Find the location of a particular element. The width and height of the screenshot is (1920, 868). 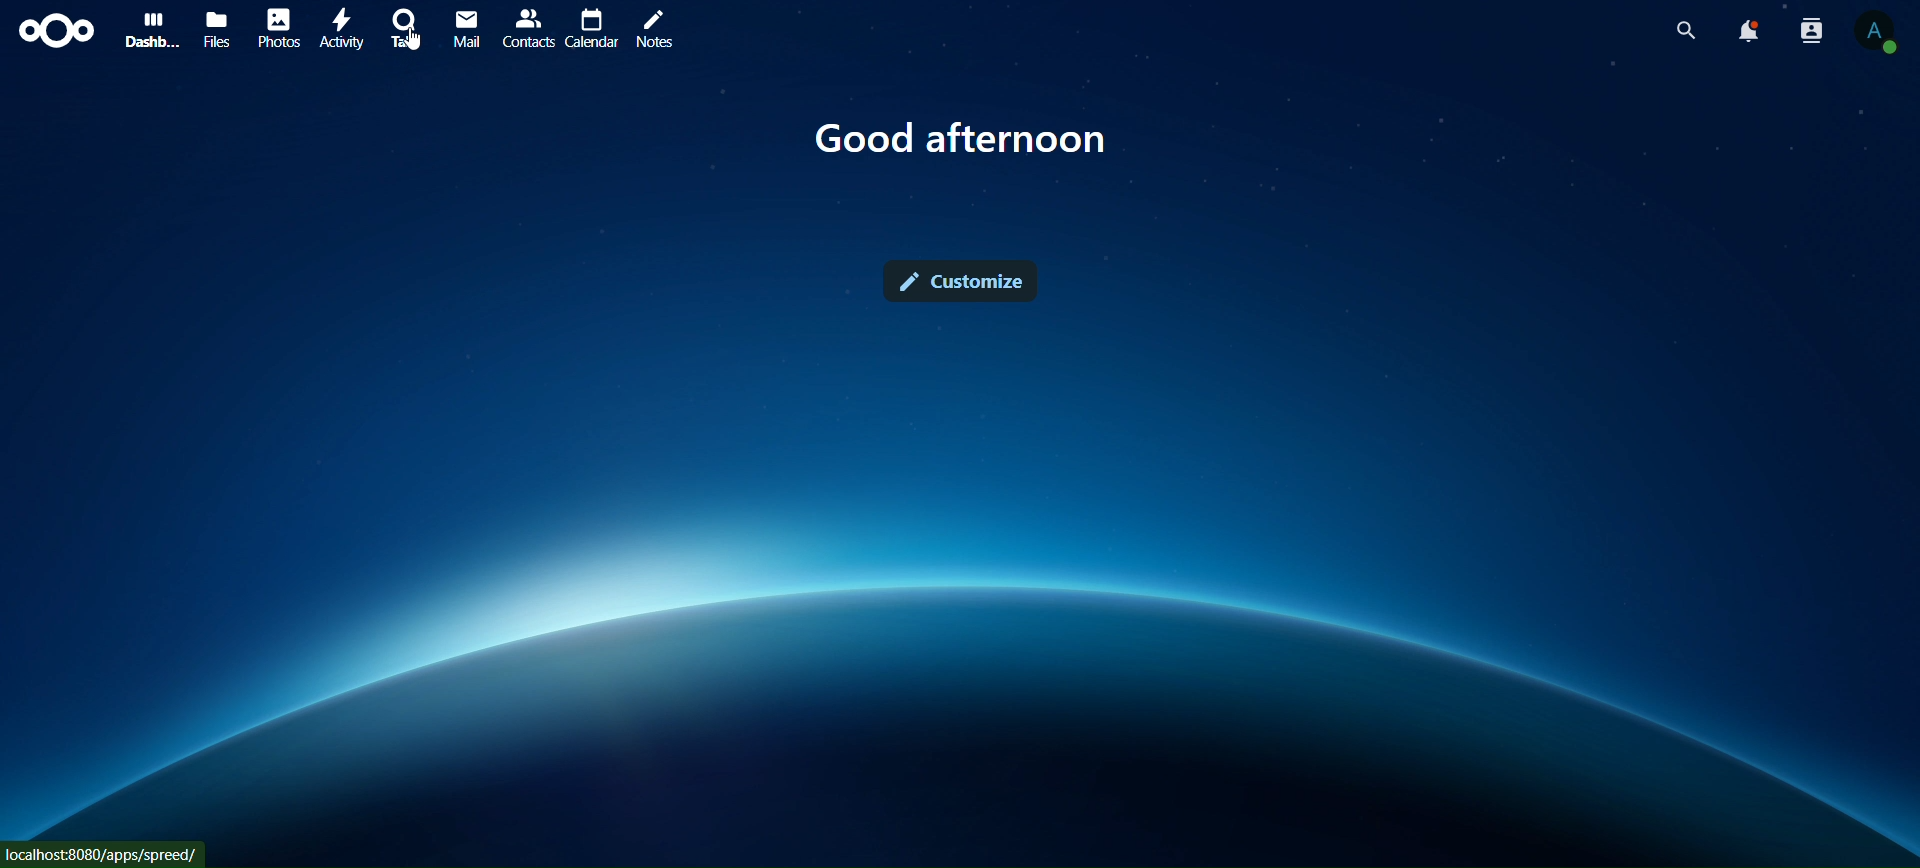

notifications is located at coordinates (1750, 32).